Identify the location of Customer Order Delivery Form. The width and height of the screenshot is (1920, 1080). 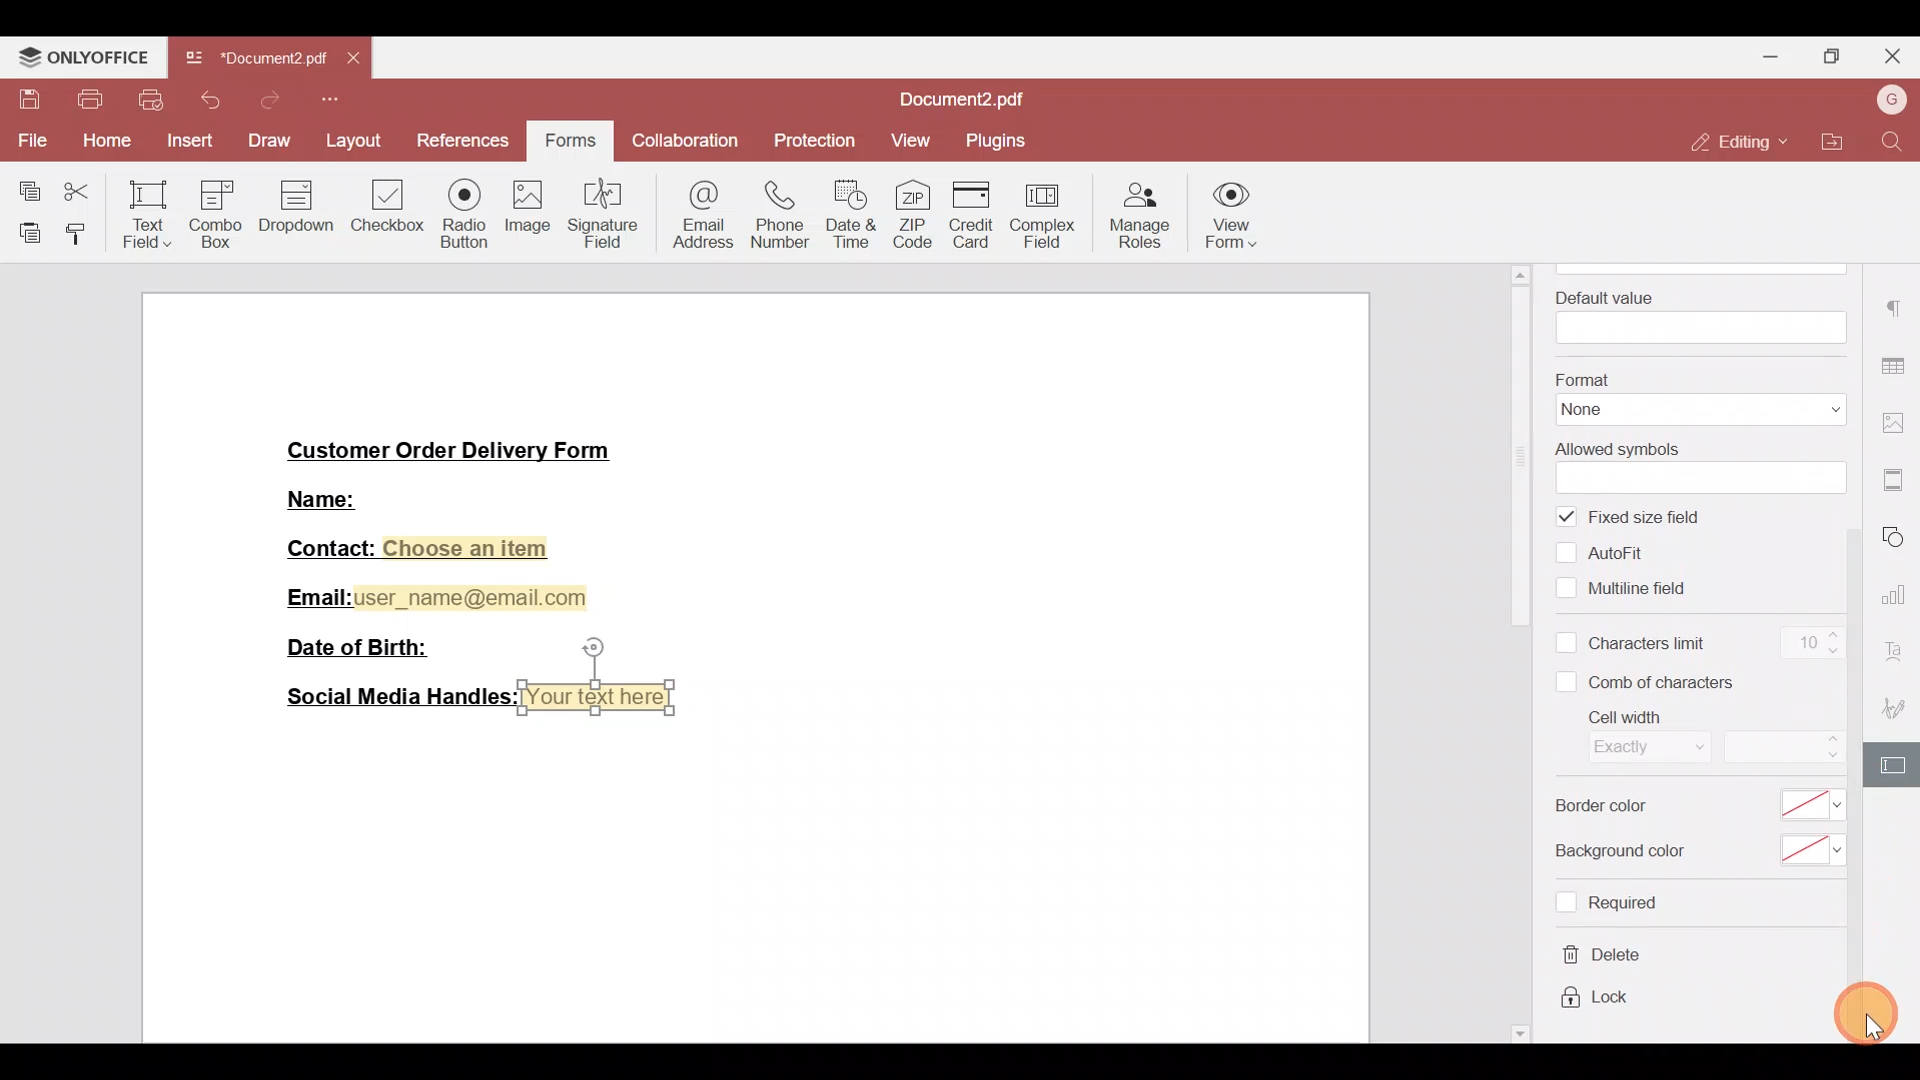
(463, 448).